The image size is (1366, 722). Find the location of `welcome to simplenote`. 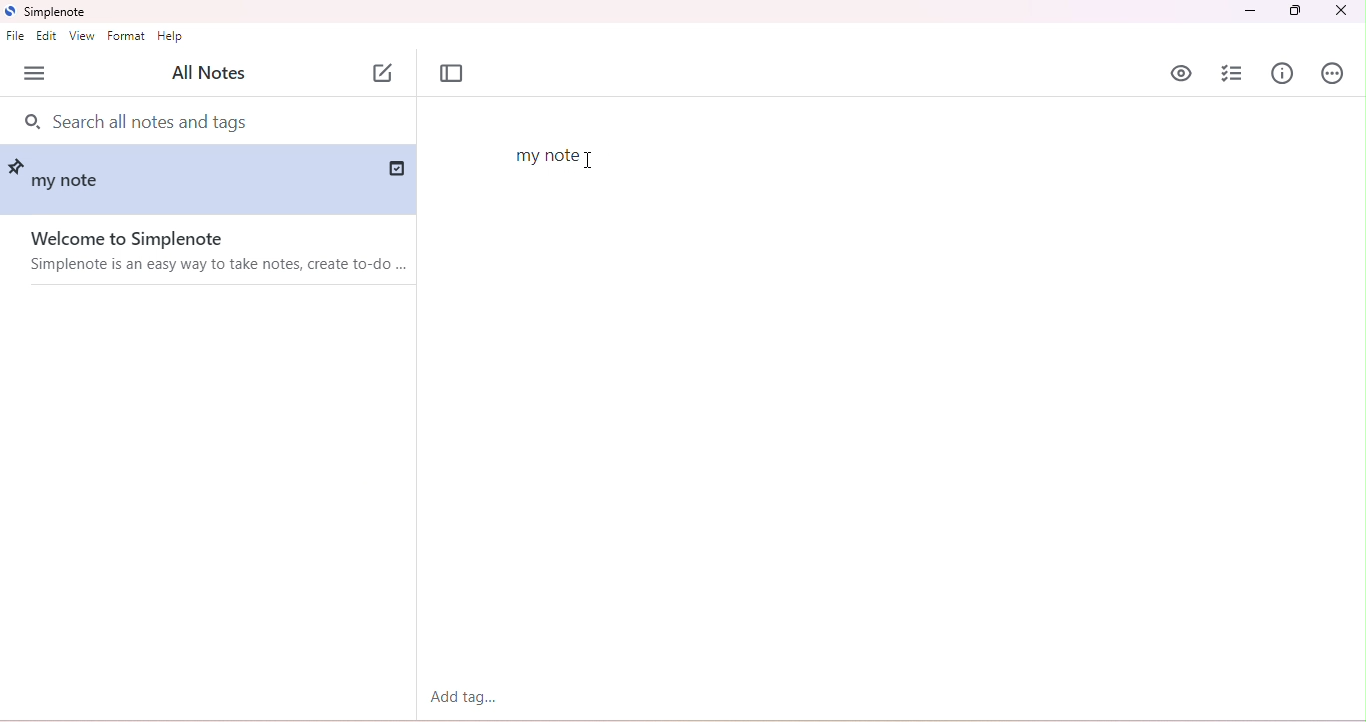

welcome to simplenote is located at coordinates (207, 252).